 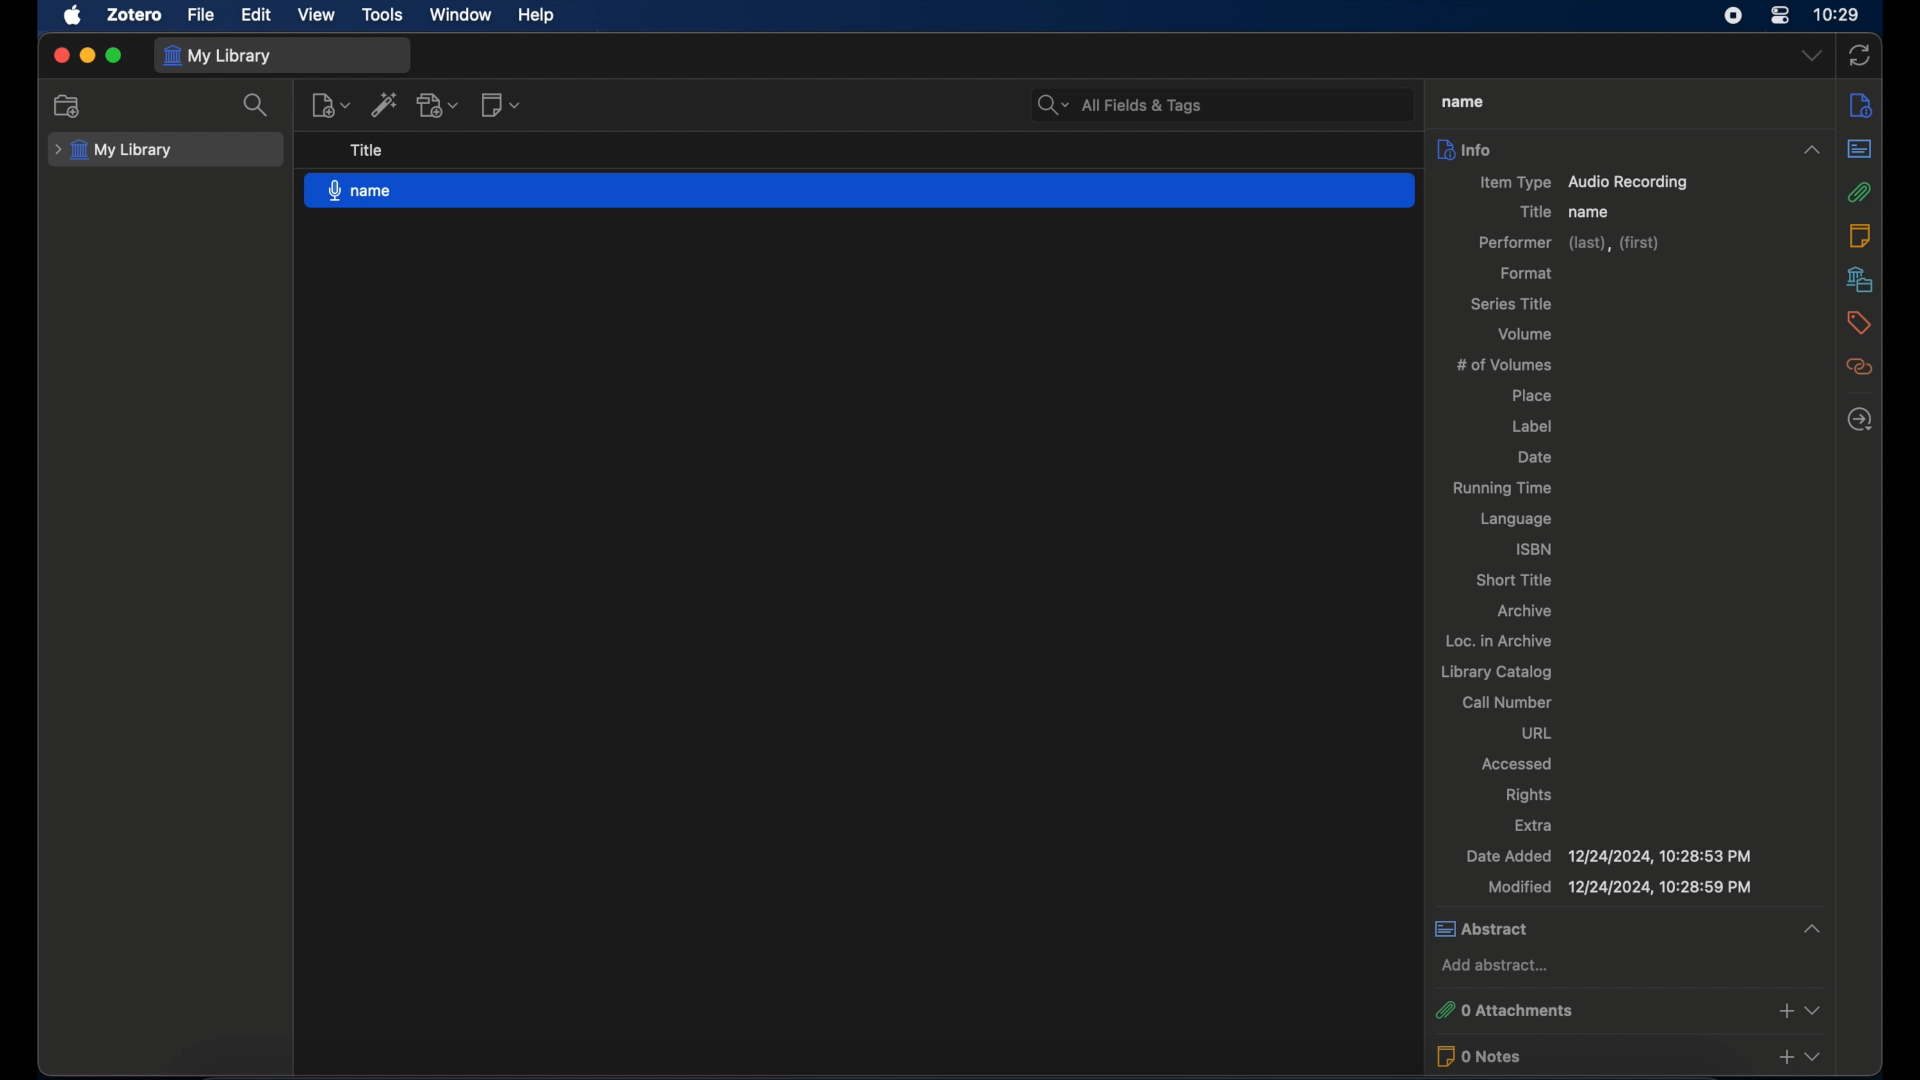 What do you see at coordinates (1493, 965) in the screenshot?
I see `add abstract` at bounding box center [1493, 965].